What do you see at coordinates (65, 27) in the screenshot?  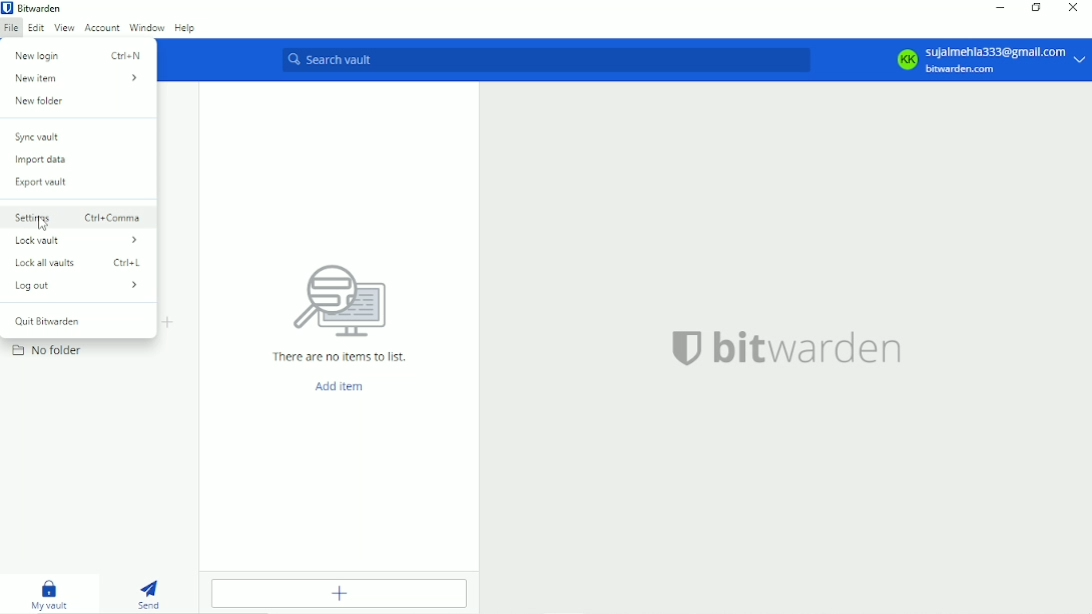 I see `View` at bounding box center [65, 27].